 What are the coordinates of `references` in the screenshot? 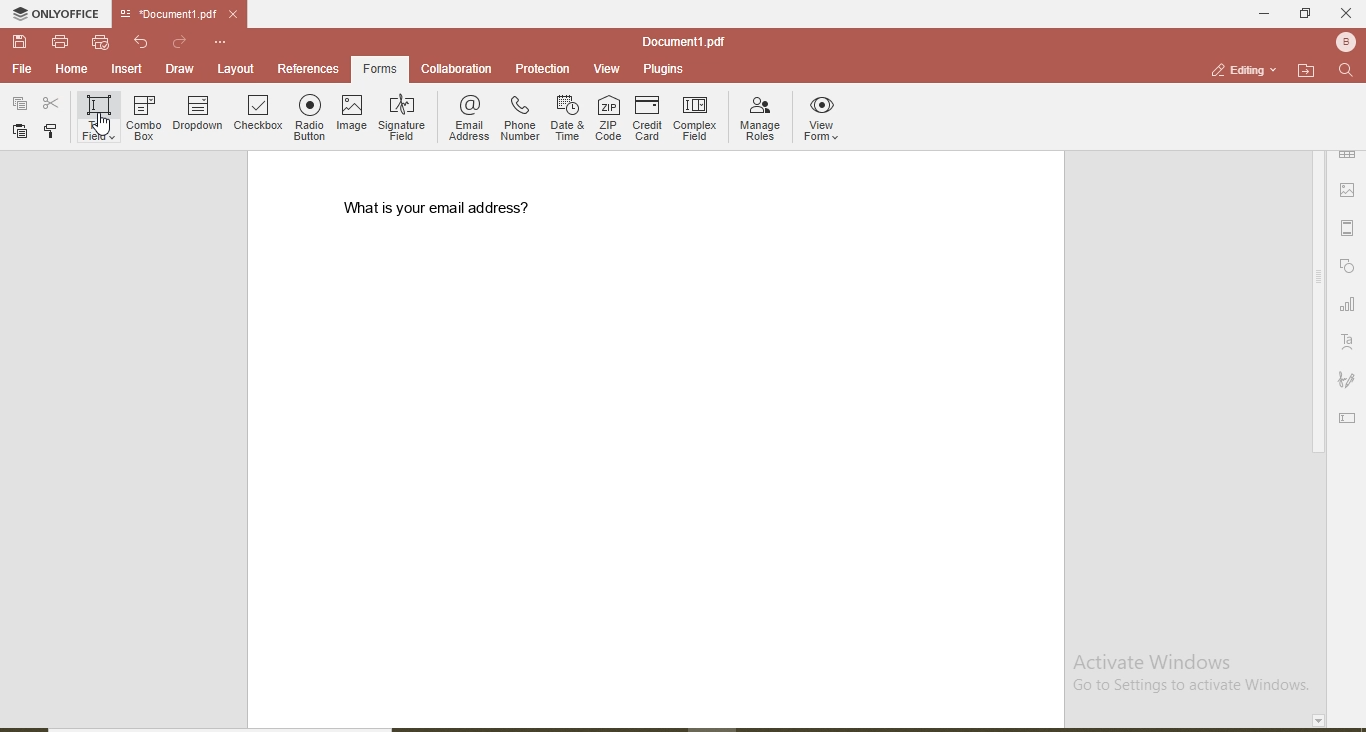 It's located at (308, 68).